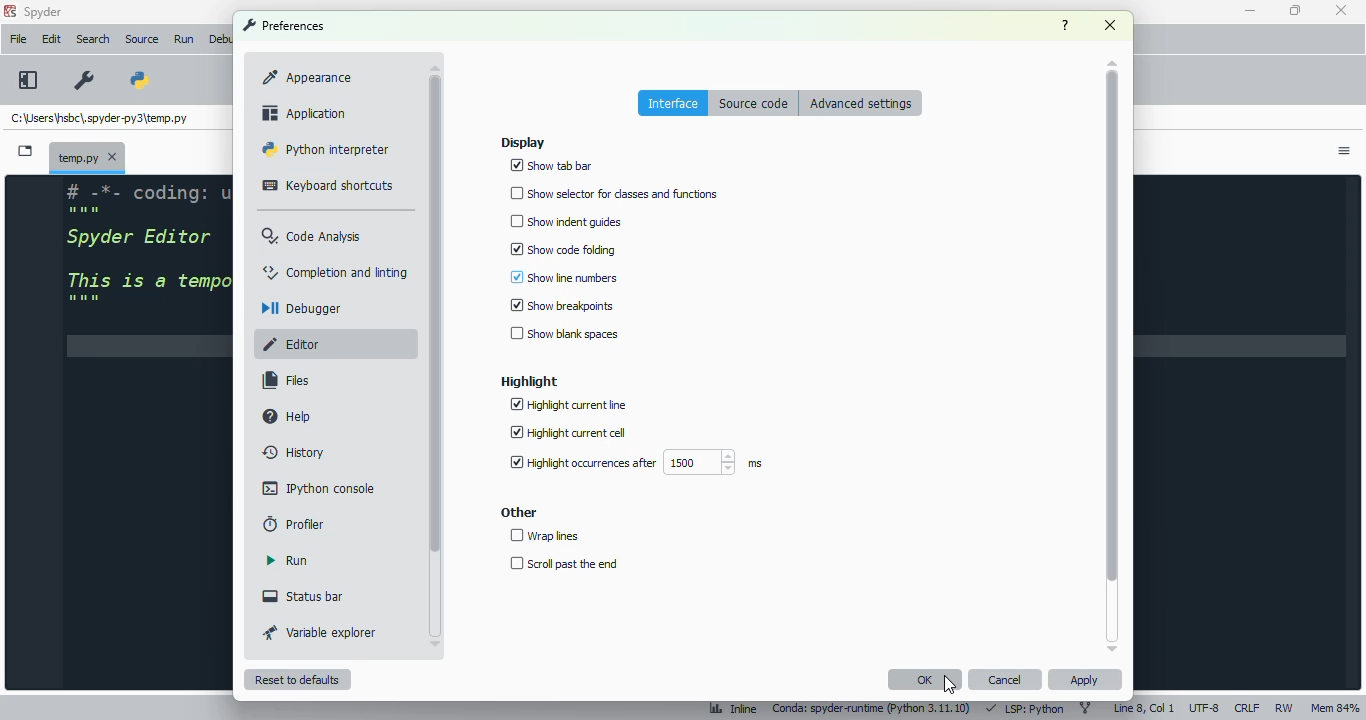 This screenshot has width=1366, height=720. What do you see at coordinates (562, 563) in the screenshot?
I see `scroll past the end` at bounding box center [562, 563].